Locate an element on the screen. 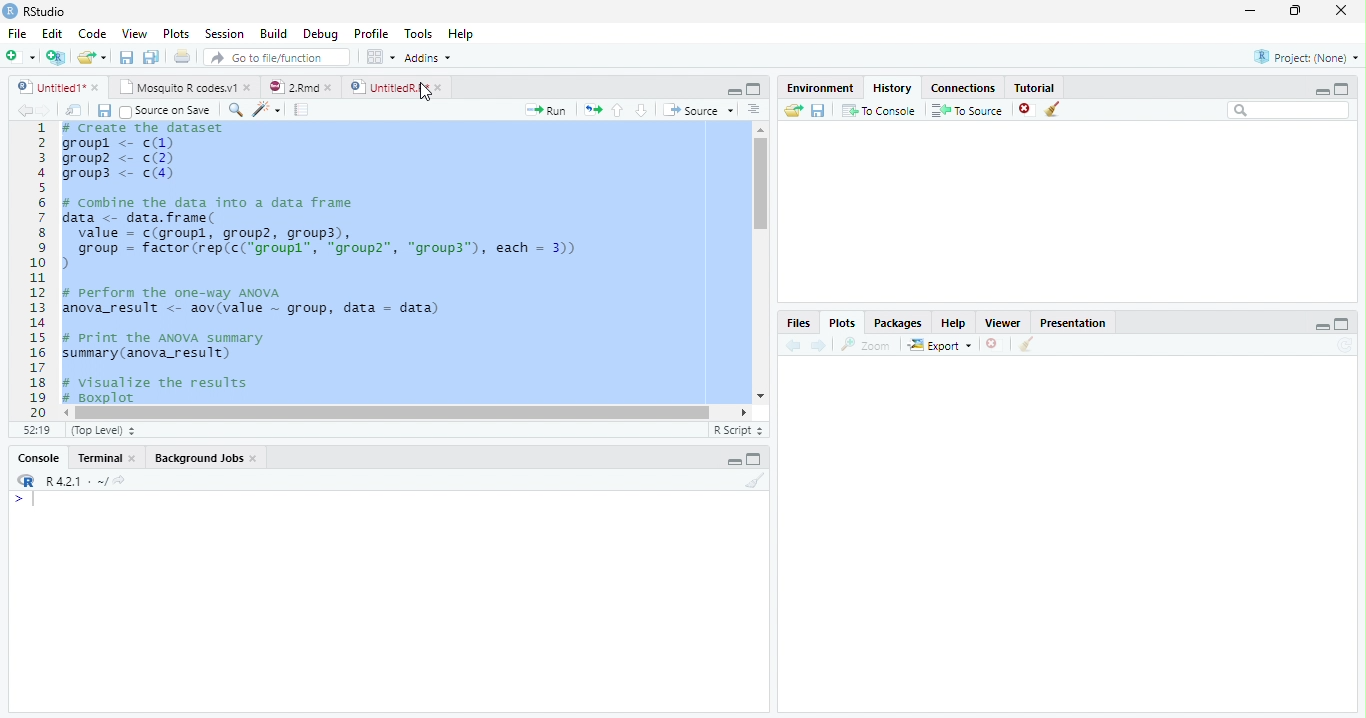 The image size is (1366, 718). Save workspace as  is located at coordinates (821, 111).